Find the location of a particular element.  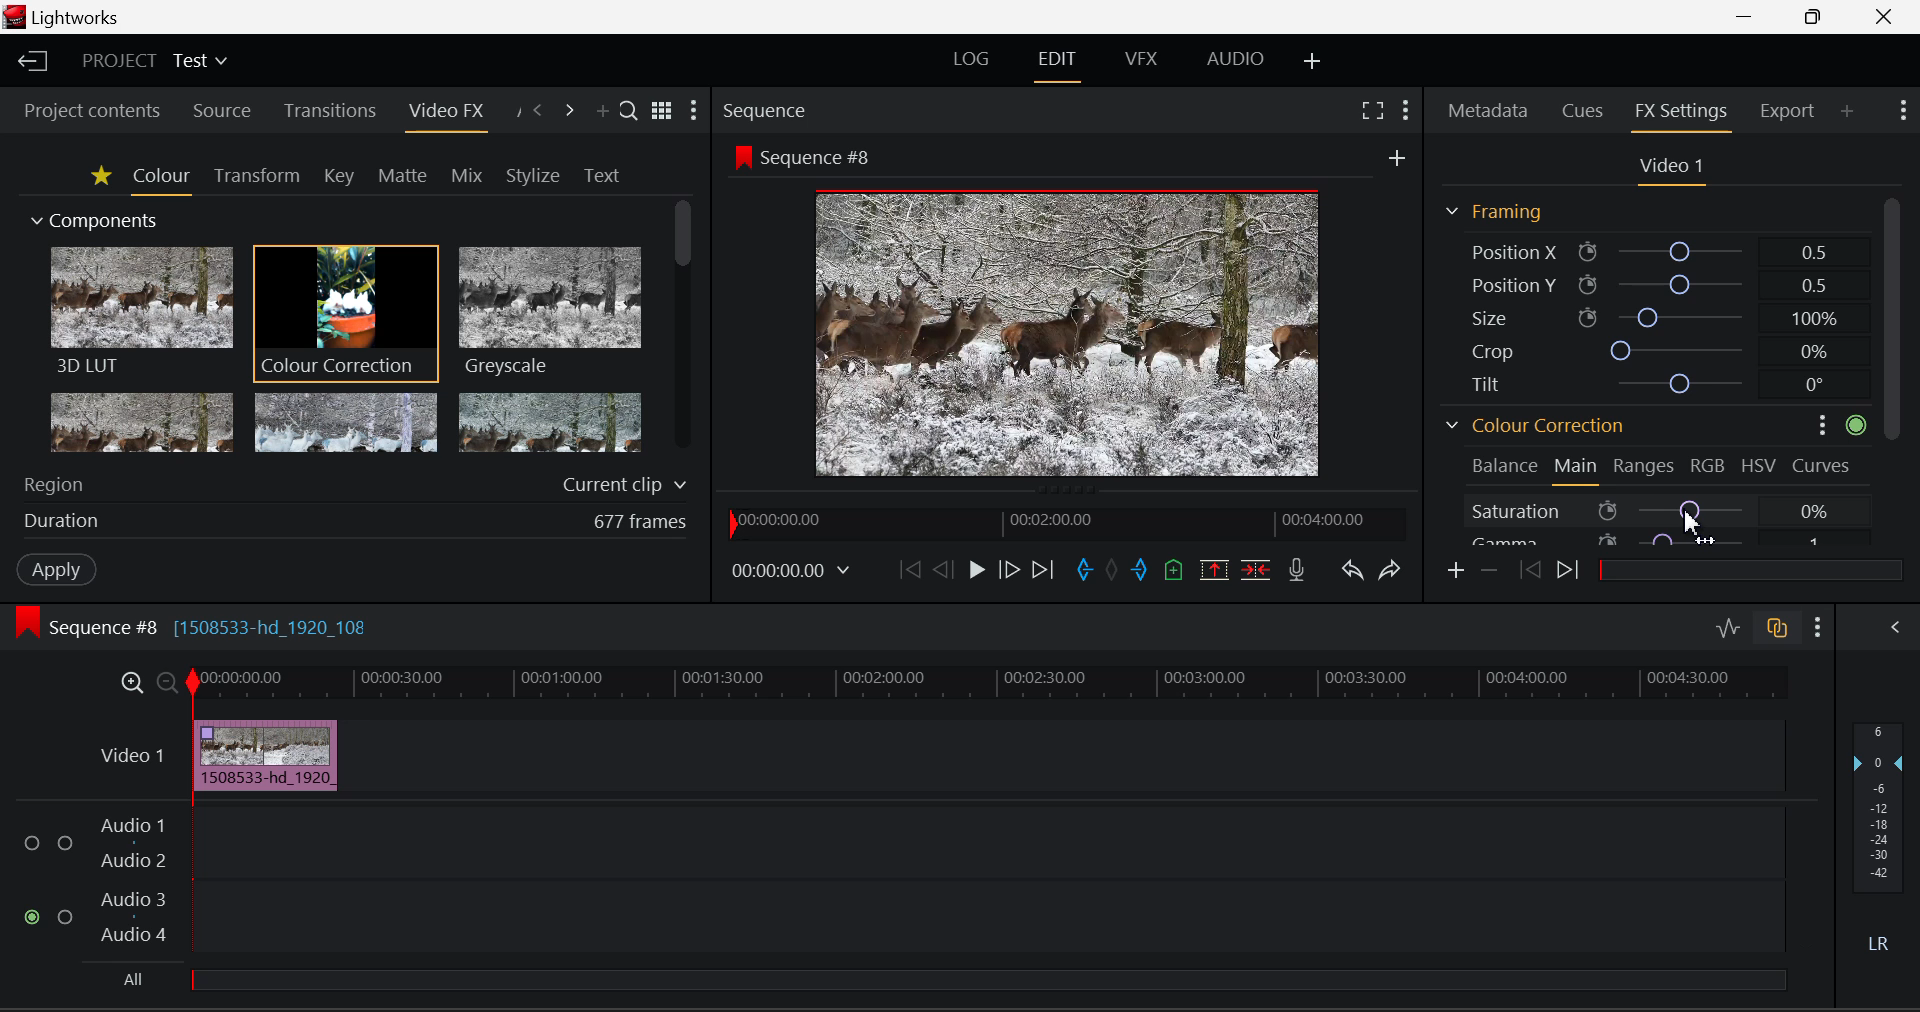

Sequence #8 Editing Section is located at coordinates (188, 626).